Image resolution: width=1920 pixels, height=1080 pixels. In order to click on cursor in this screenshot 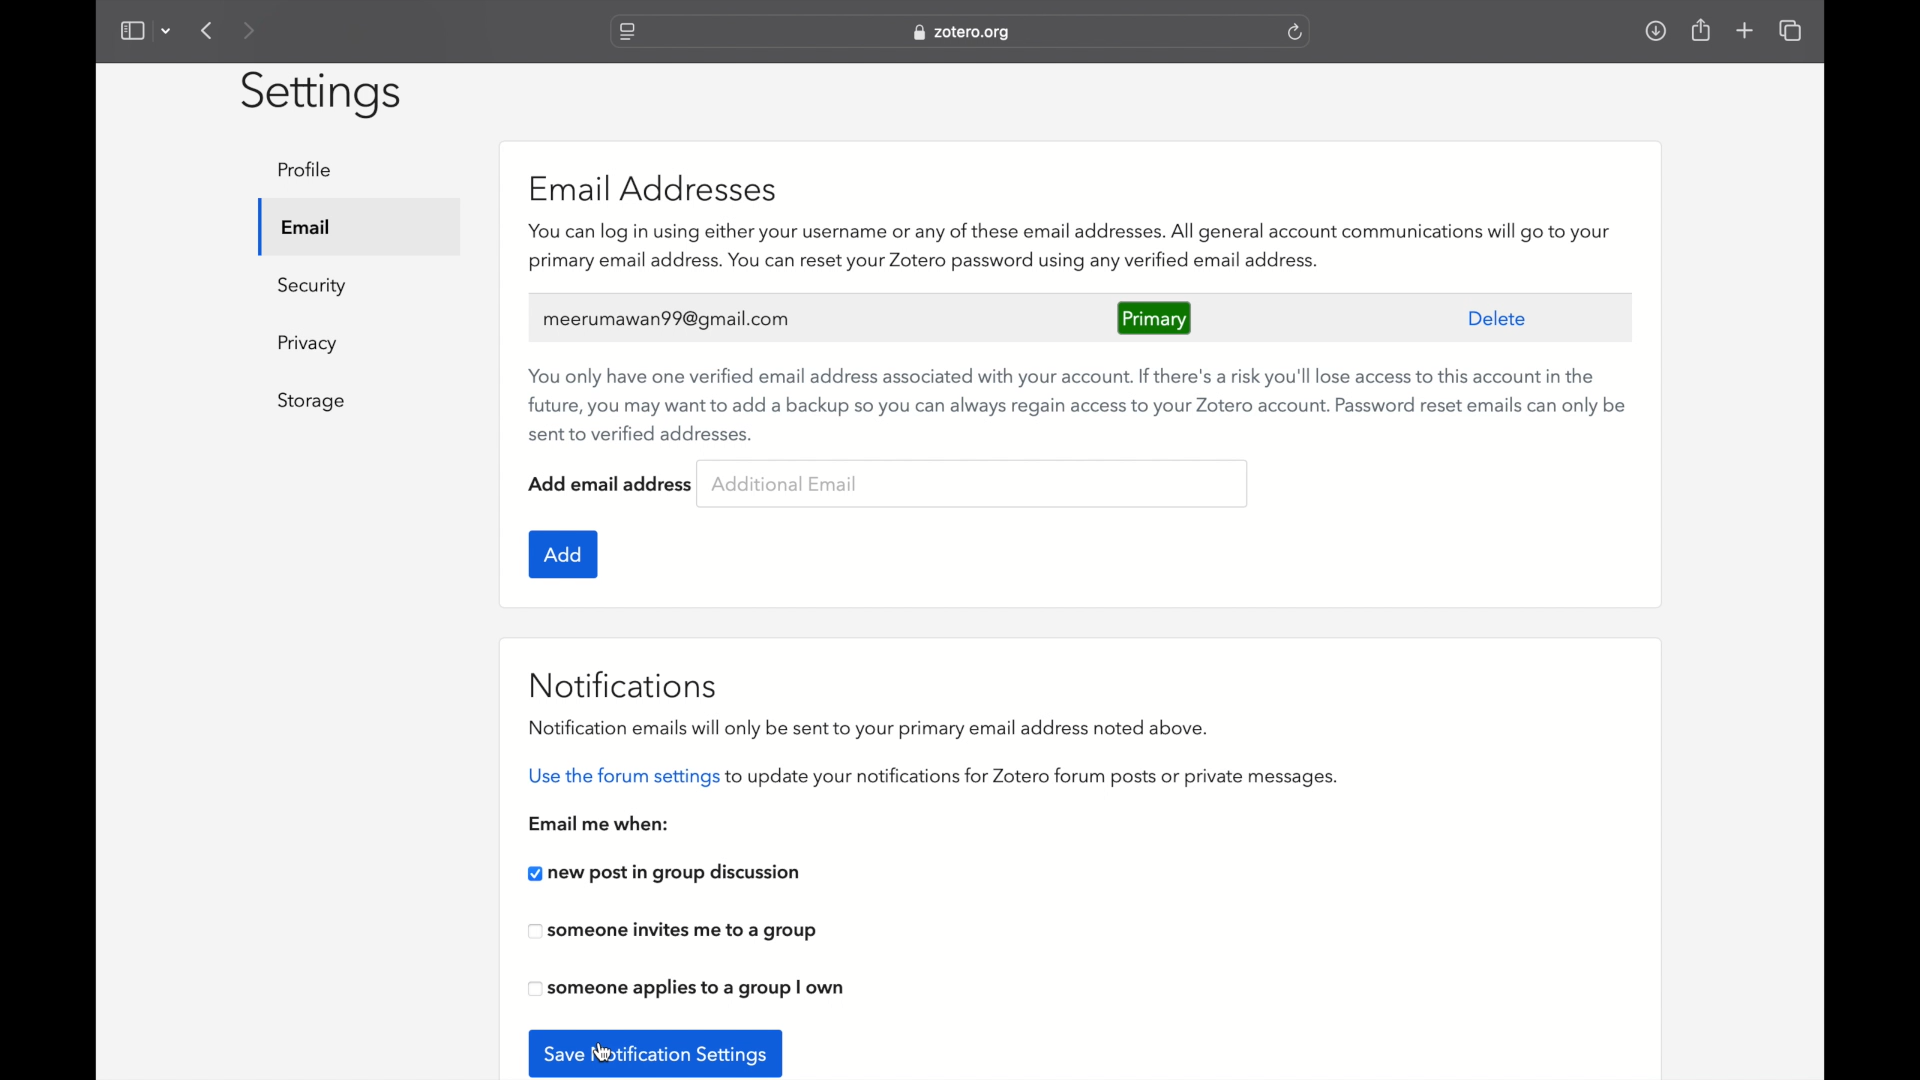, I will do `click(542, 879)`.